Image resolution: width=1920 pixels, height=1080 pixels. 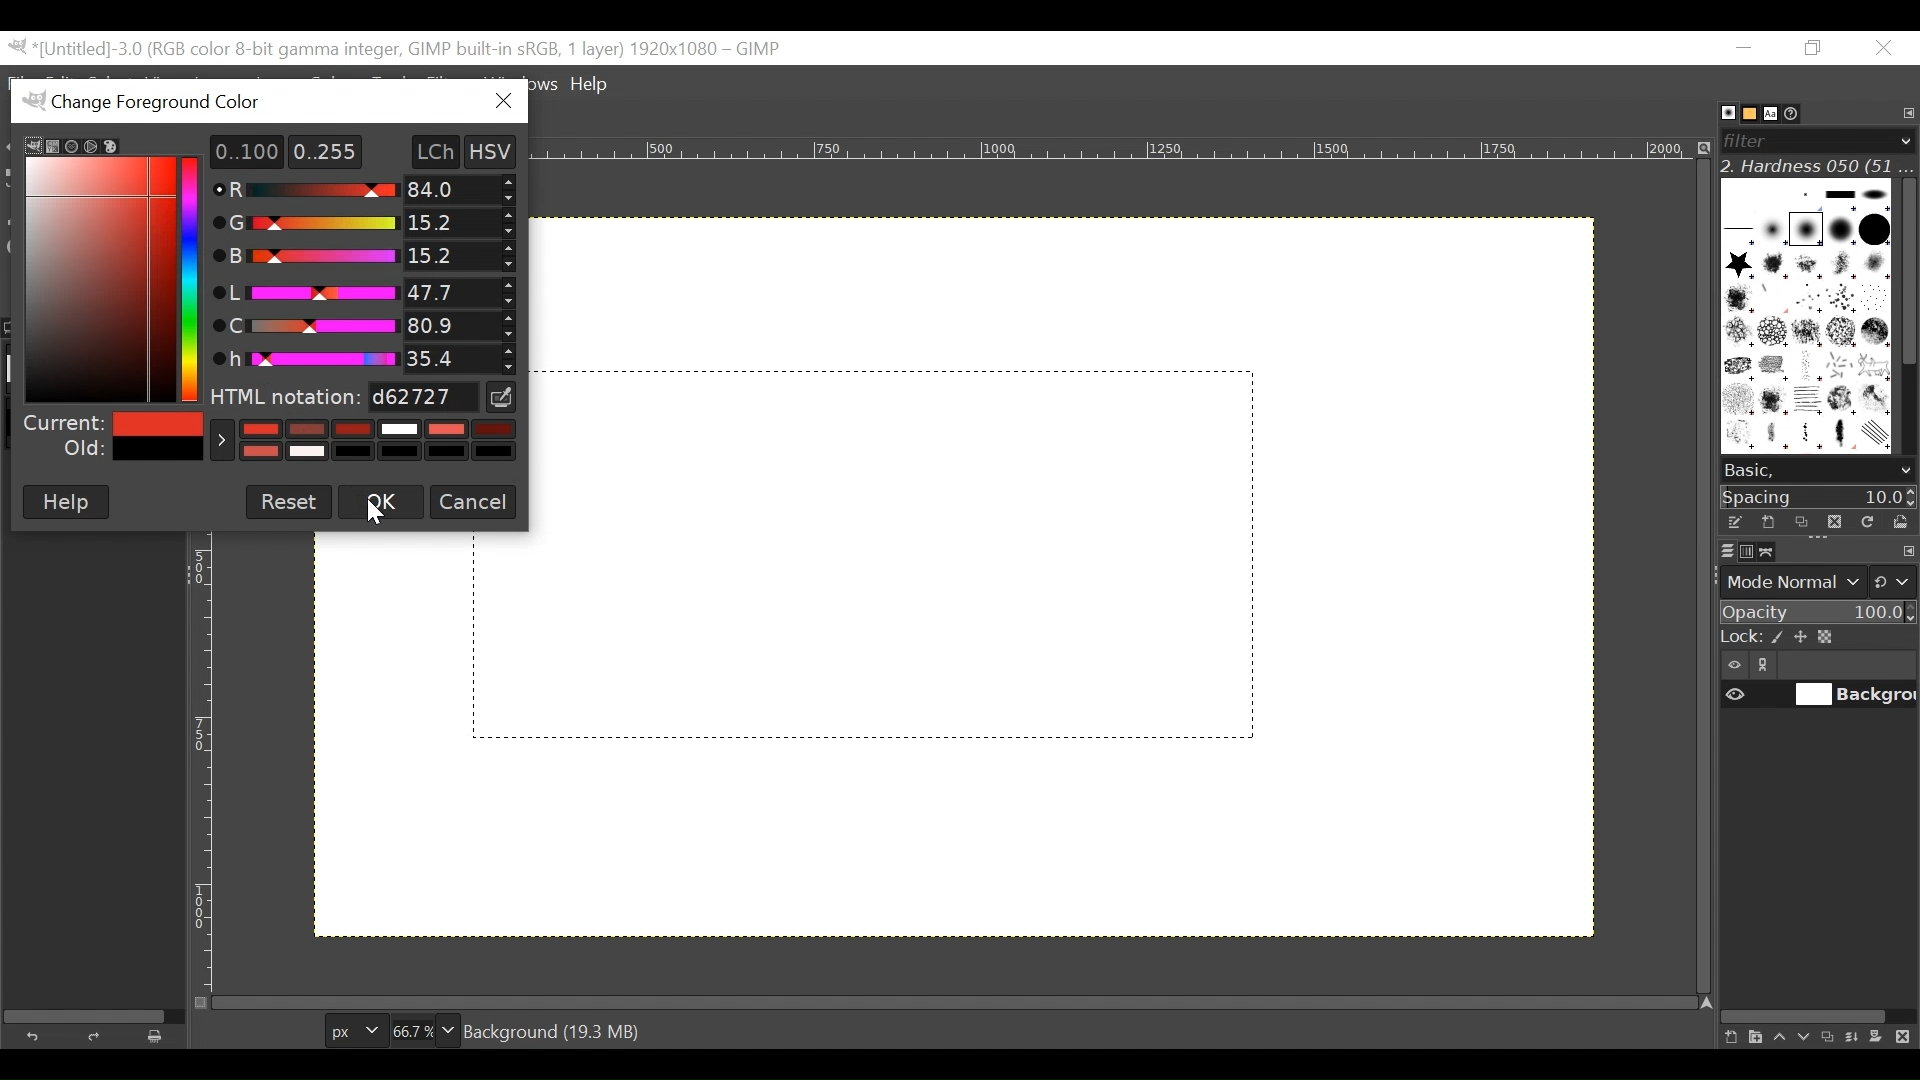 I want to click on Green, so click(x=356, y=223).